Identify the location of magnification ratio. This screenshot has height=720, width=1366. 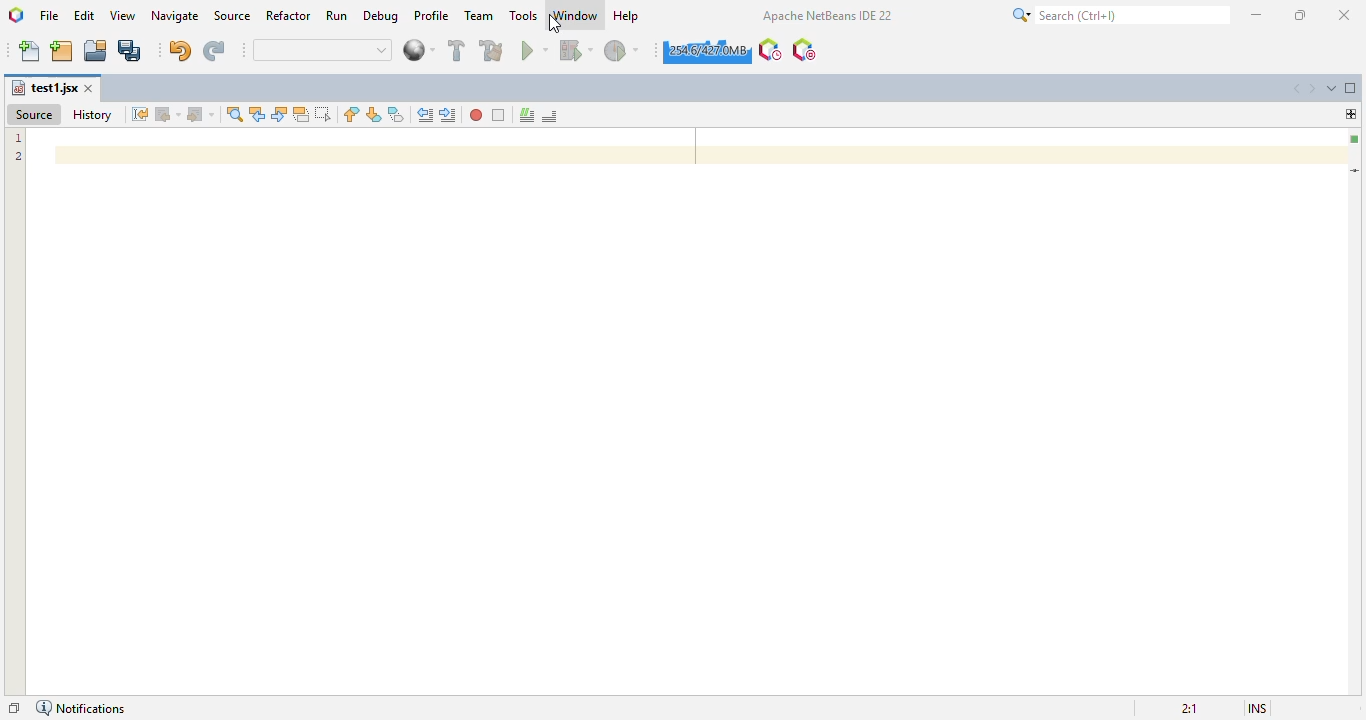
(1189, 708).